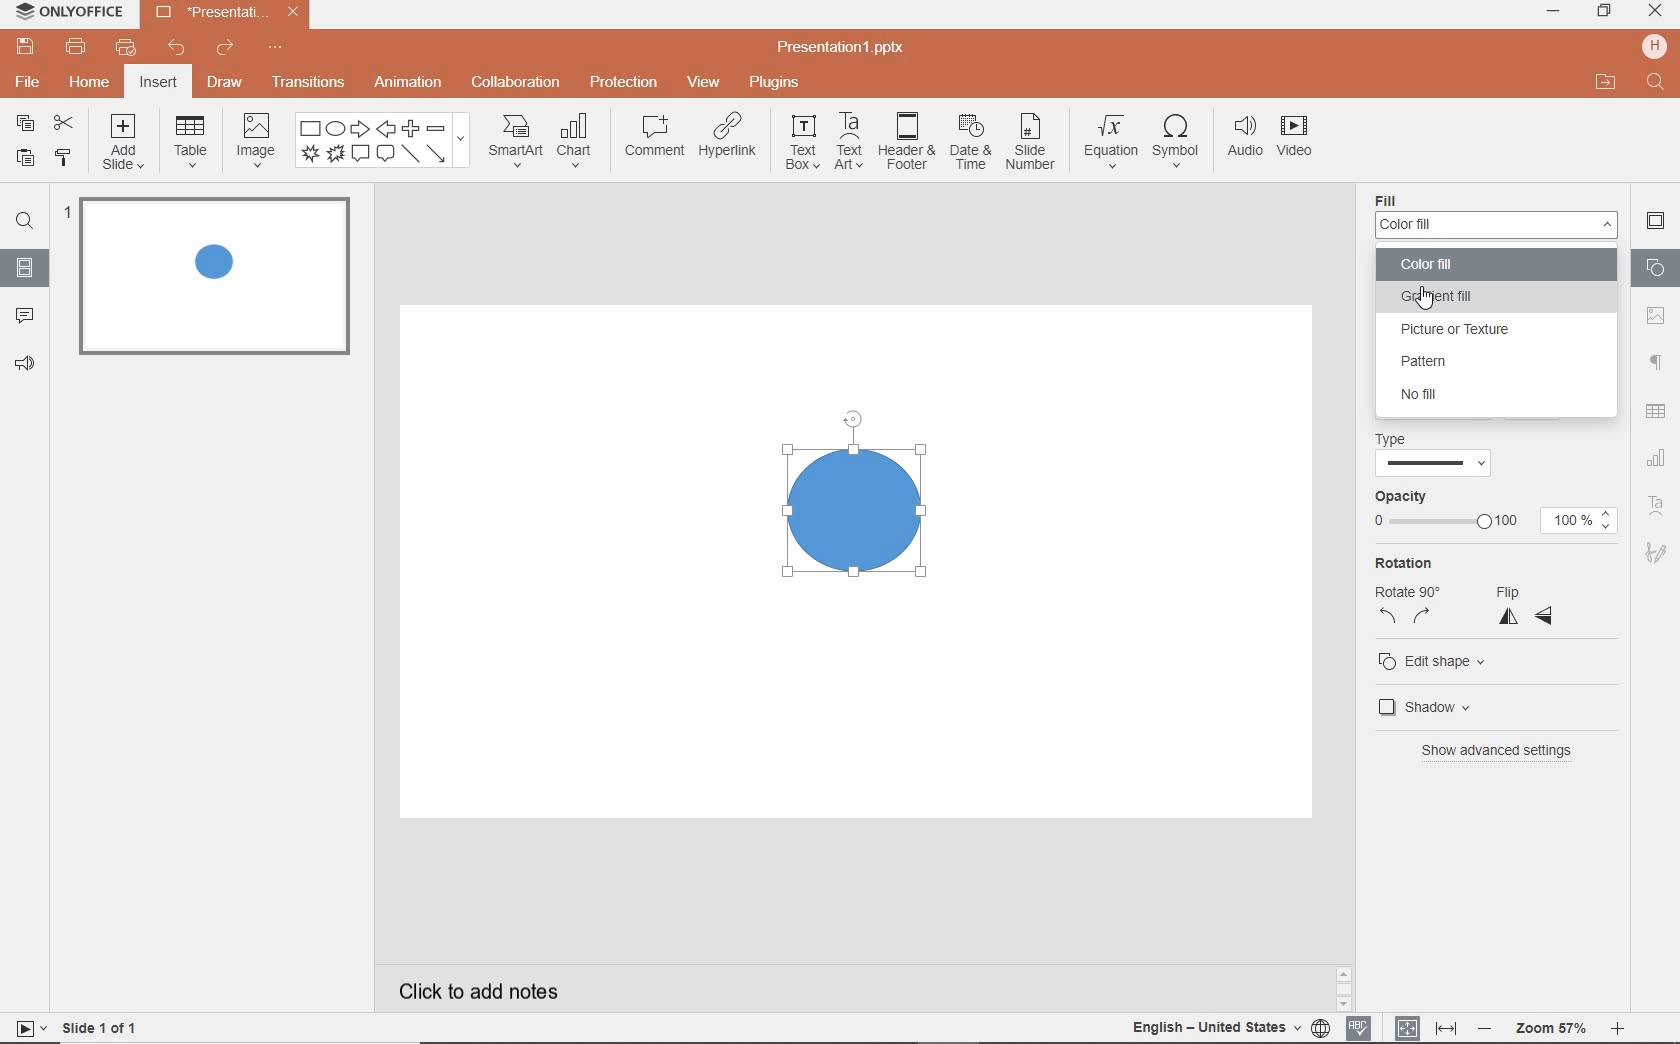  Describe the element at coordinates (66, 13) in the screenshot. I see `system name` at that location.